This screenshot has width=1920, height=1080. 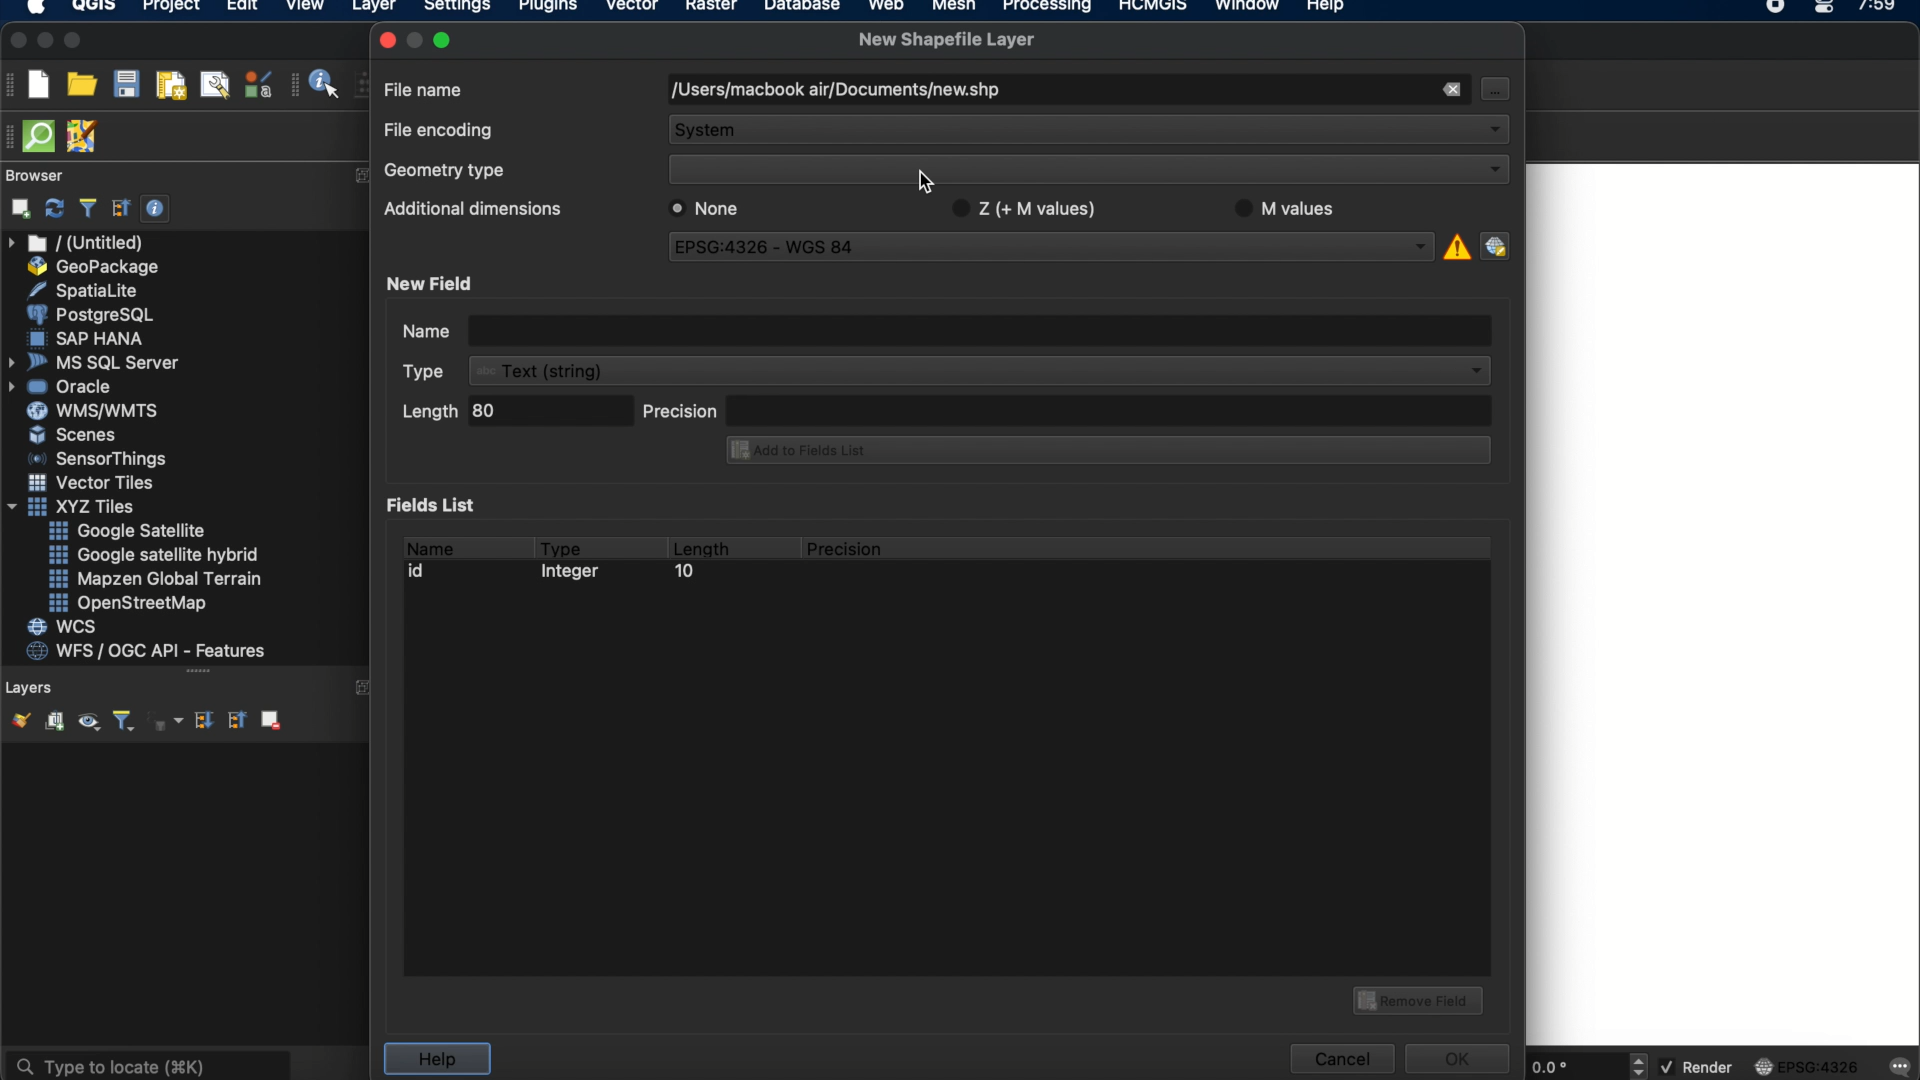 I want to click on identify features, so click(x=317, y=84).